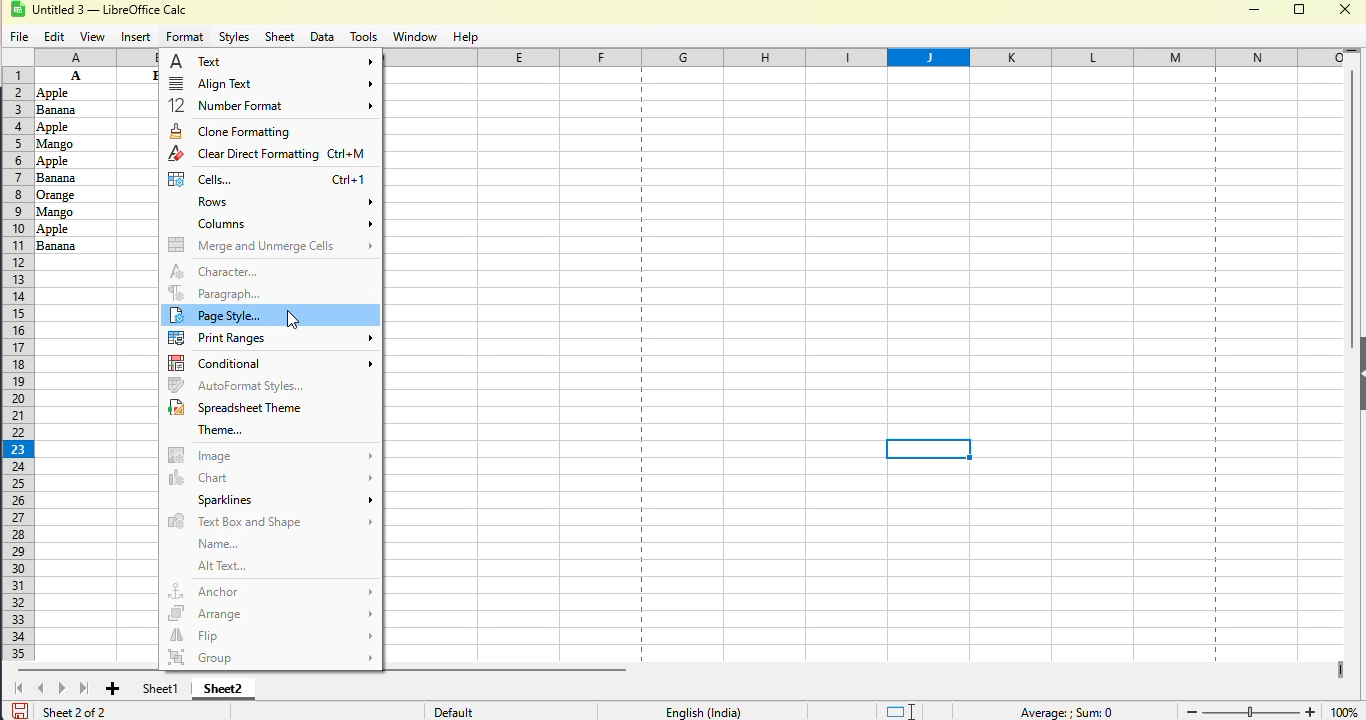 The image size is (1366, 720). Describe the element at coordinates (220, 315) in the screenshot. I see `page style` at that location.